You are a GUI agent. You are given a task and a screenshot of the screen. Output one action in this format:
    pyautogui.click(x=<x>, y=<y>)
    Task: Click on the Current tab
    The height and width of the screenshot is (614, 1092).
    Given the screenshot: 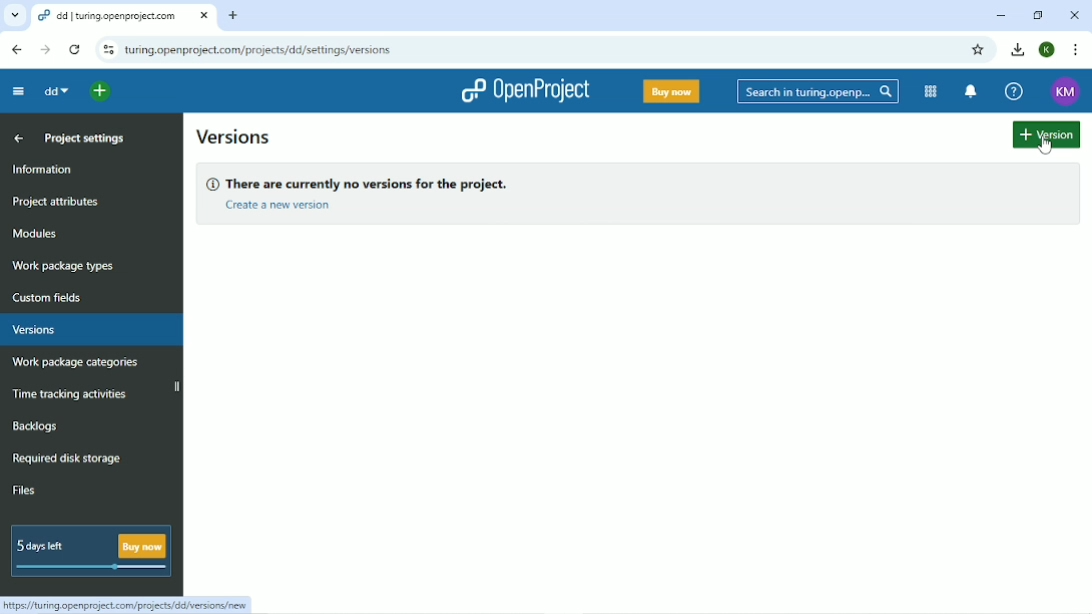 What is the action you would take?
    pyautogui.click(x=124, y=15)
    